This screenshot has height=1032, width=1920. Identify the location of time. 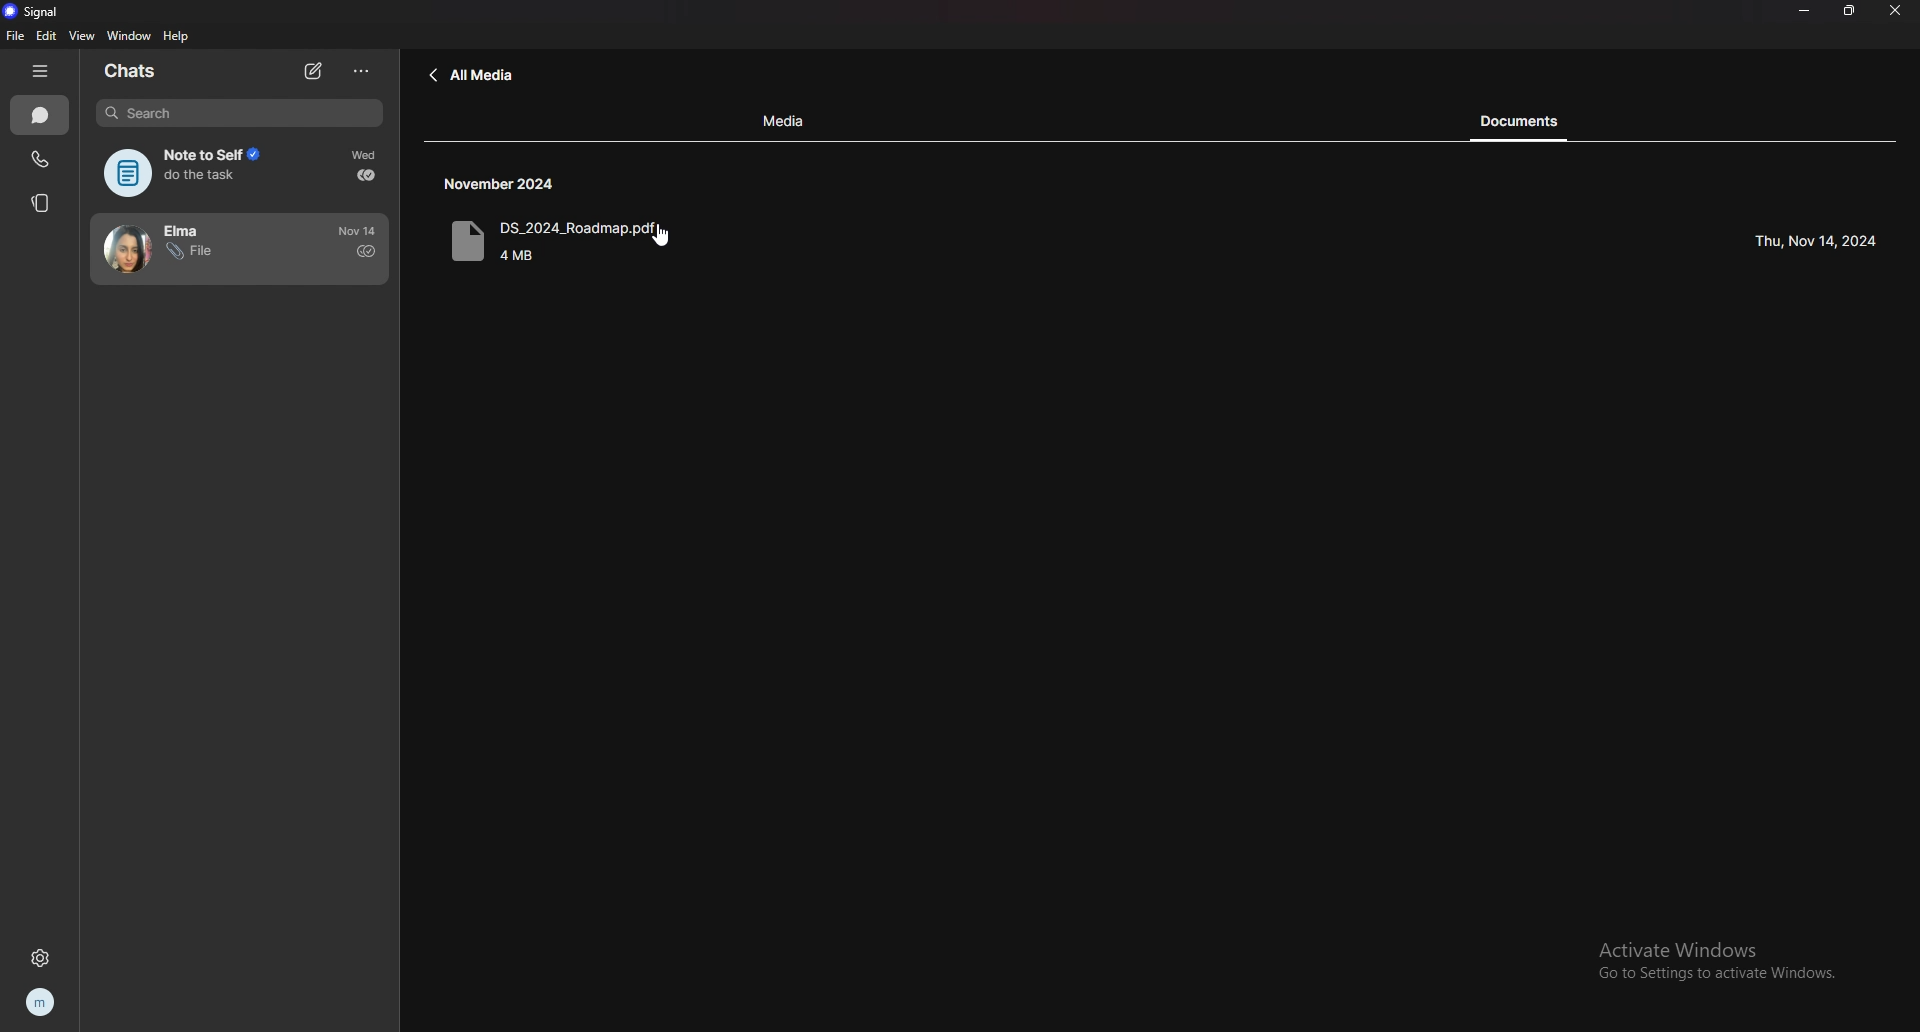
(367, 155).